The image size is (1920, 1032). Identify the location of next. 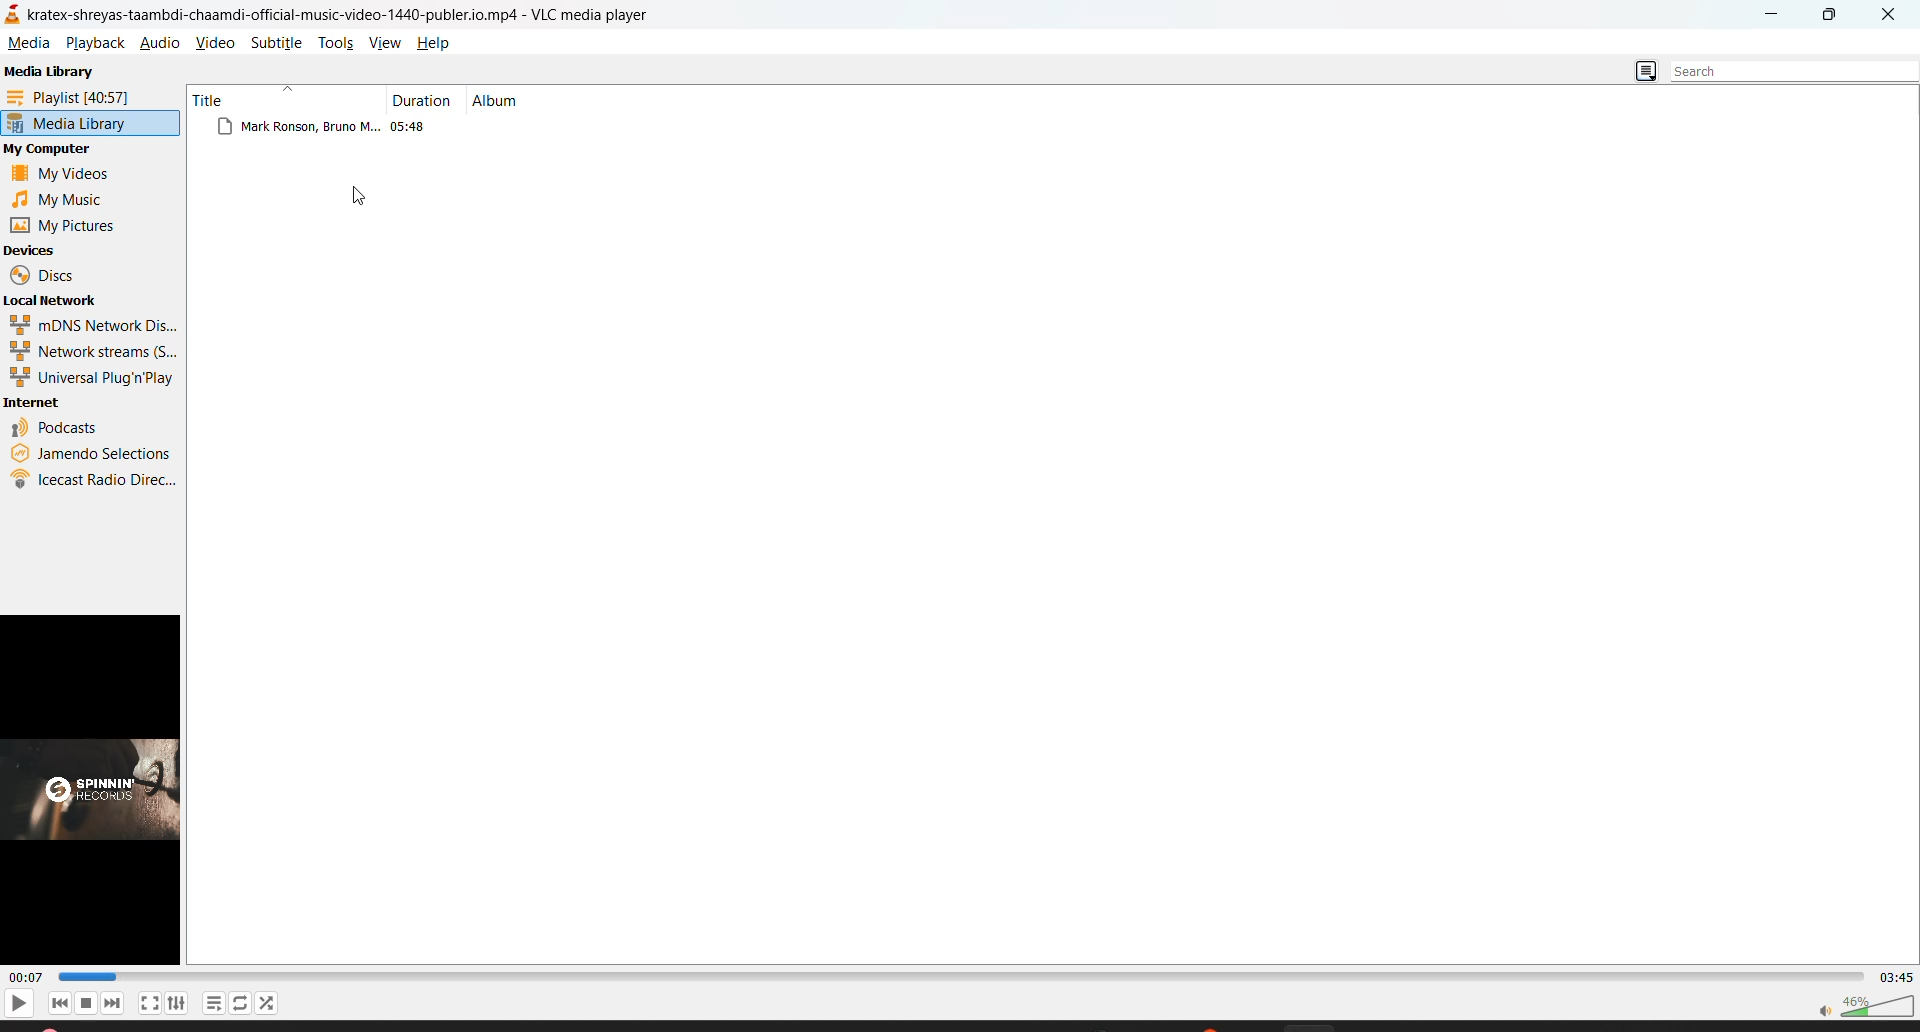
(113, 1002).